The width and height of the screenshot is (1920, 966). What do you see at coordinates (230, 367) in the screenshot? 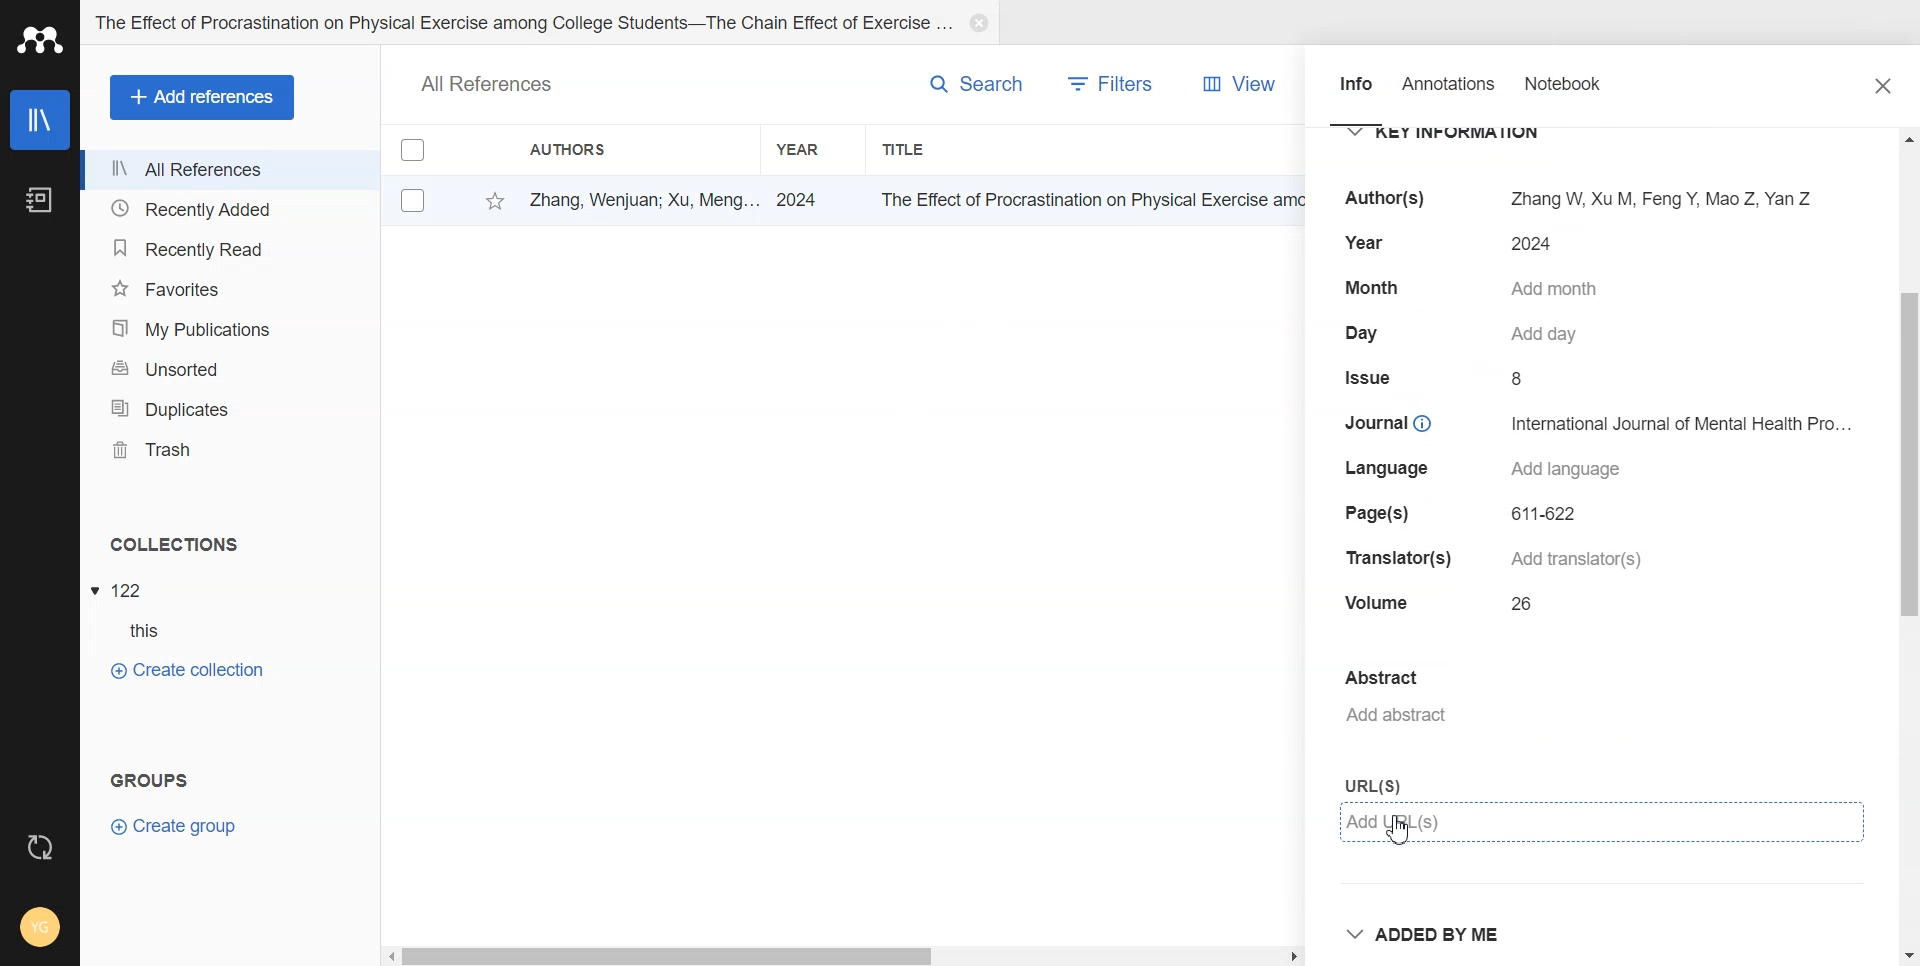
I see `Unsorted` at bounding box center [230, 367].